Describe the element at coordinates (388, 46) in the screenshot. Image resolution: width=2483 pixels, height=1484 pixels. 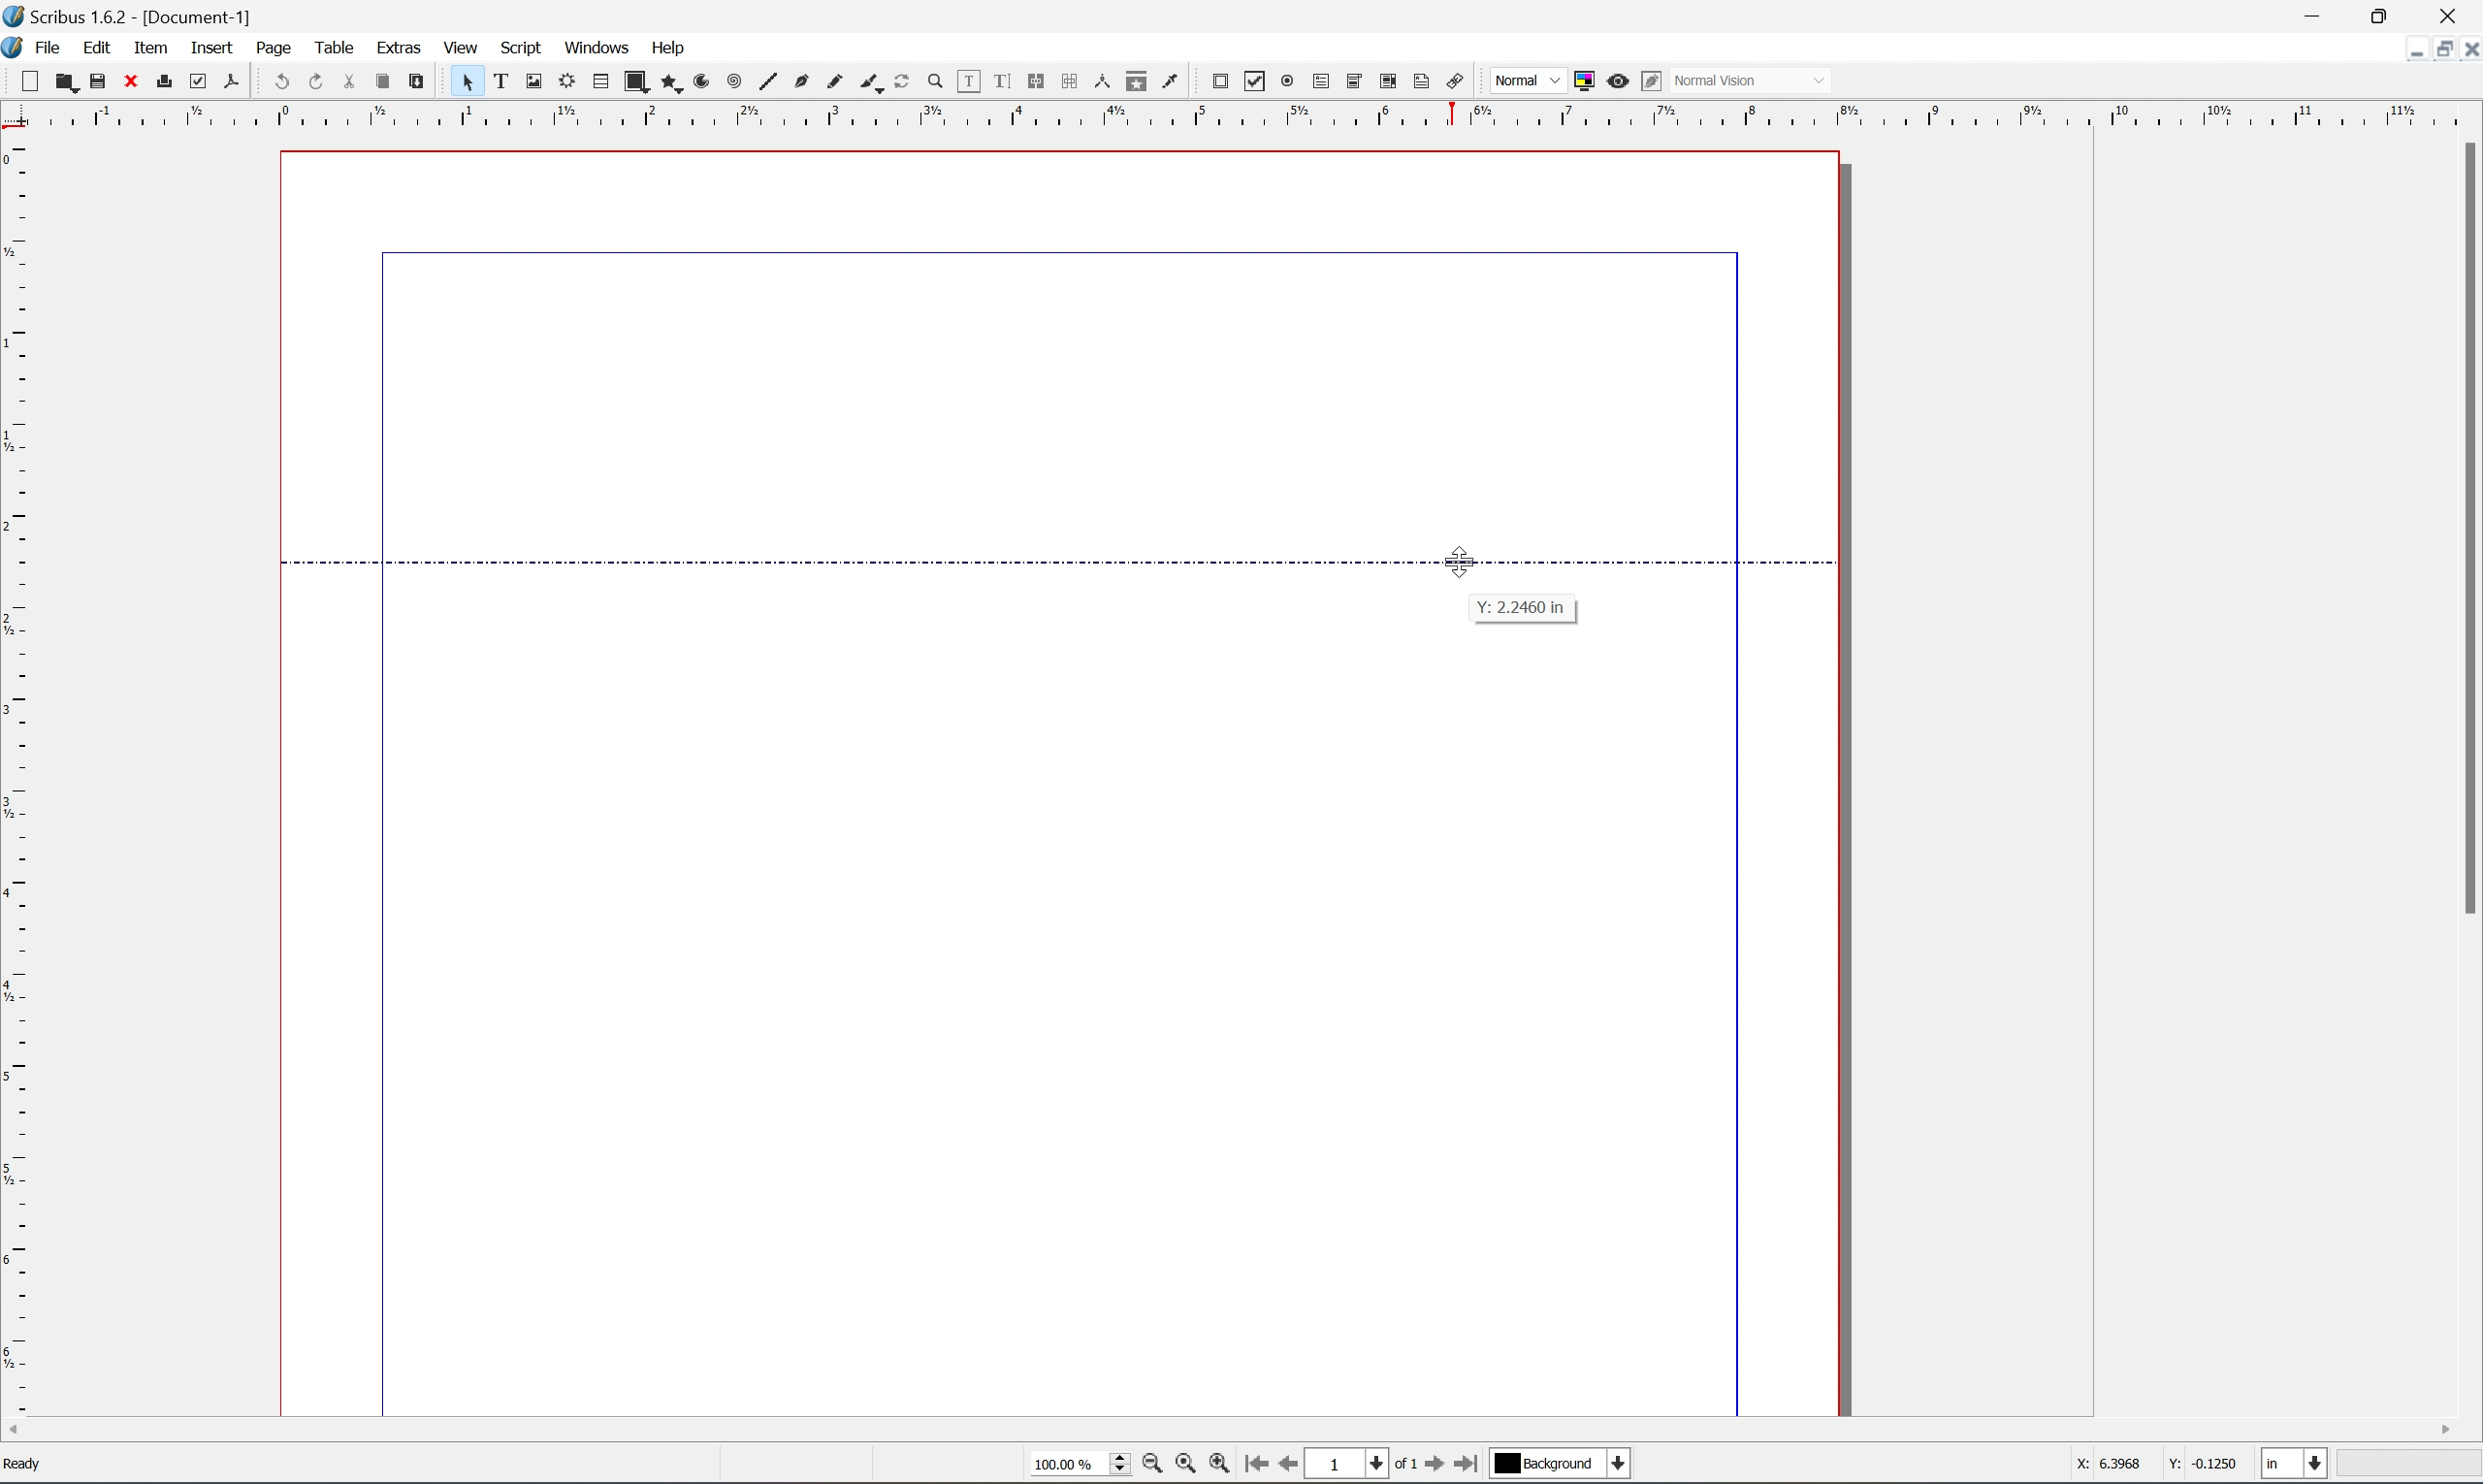
I see `extras` at that location.